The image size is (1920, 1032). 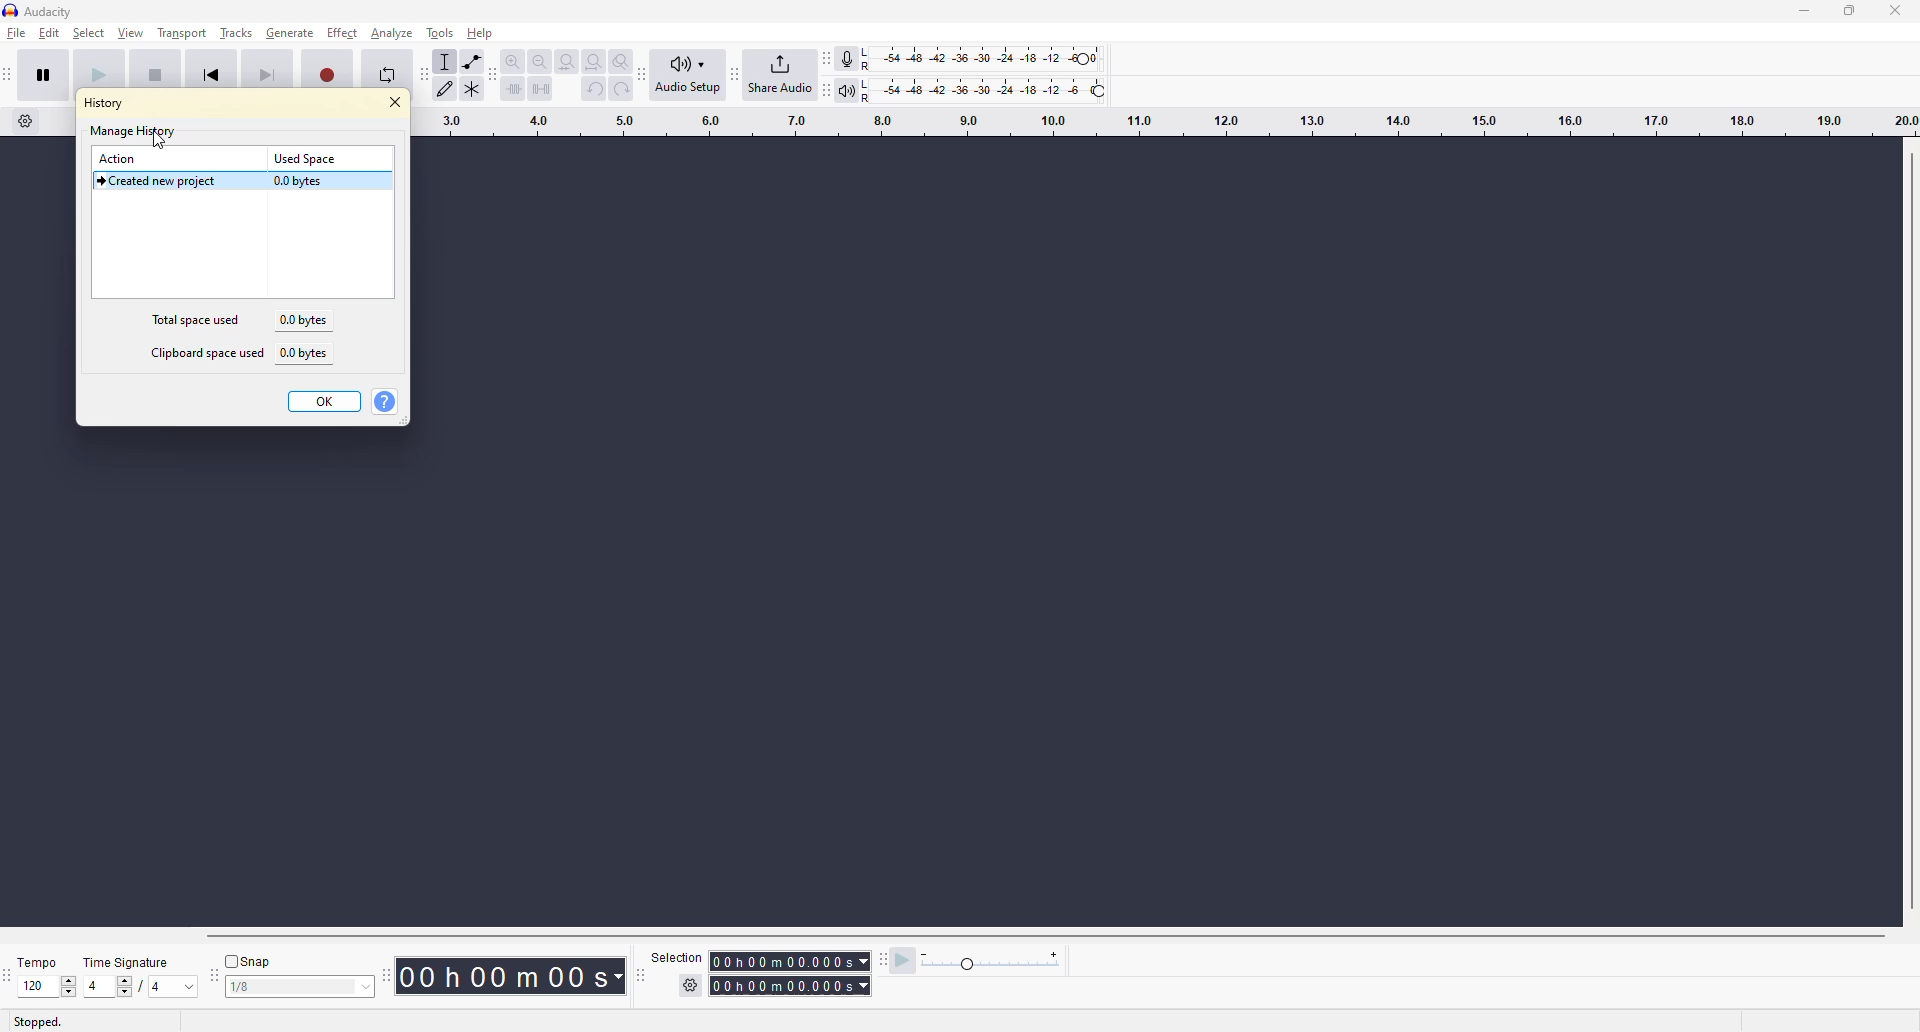 I want to click on playback speed, so click(x=1003, y=963).